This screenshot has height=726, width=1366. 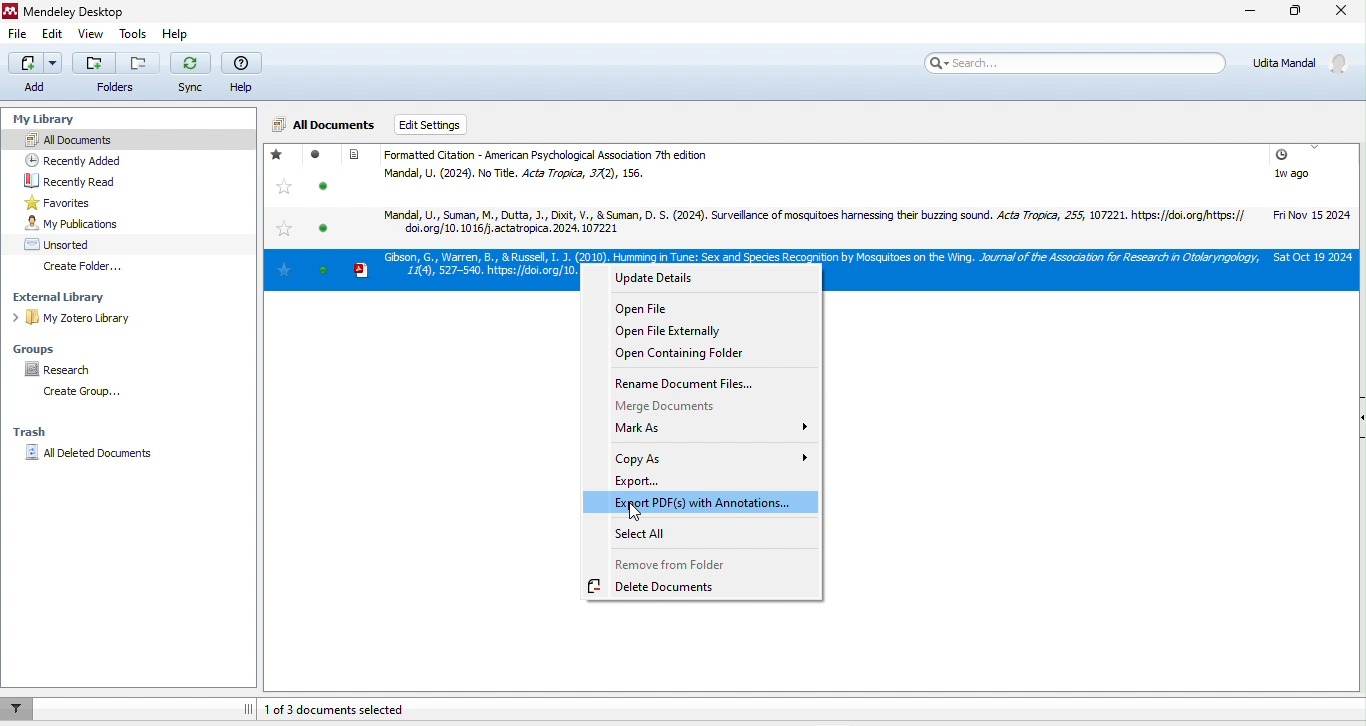 What do you see at coordinates (134, 30) in the screenshot?
I see `tools` at bounding box center [134, 30].